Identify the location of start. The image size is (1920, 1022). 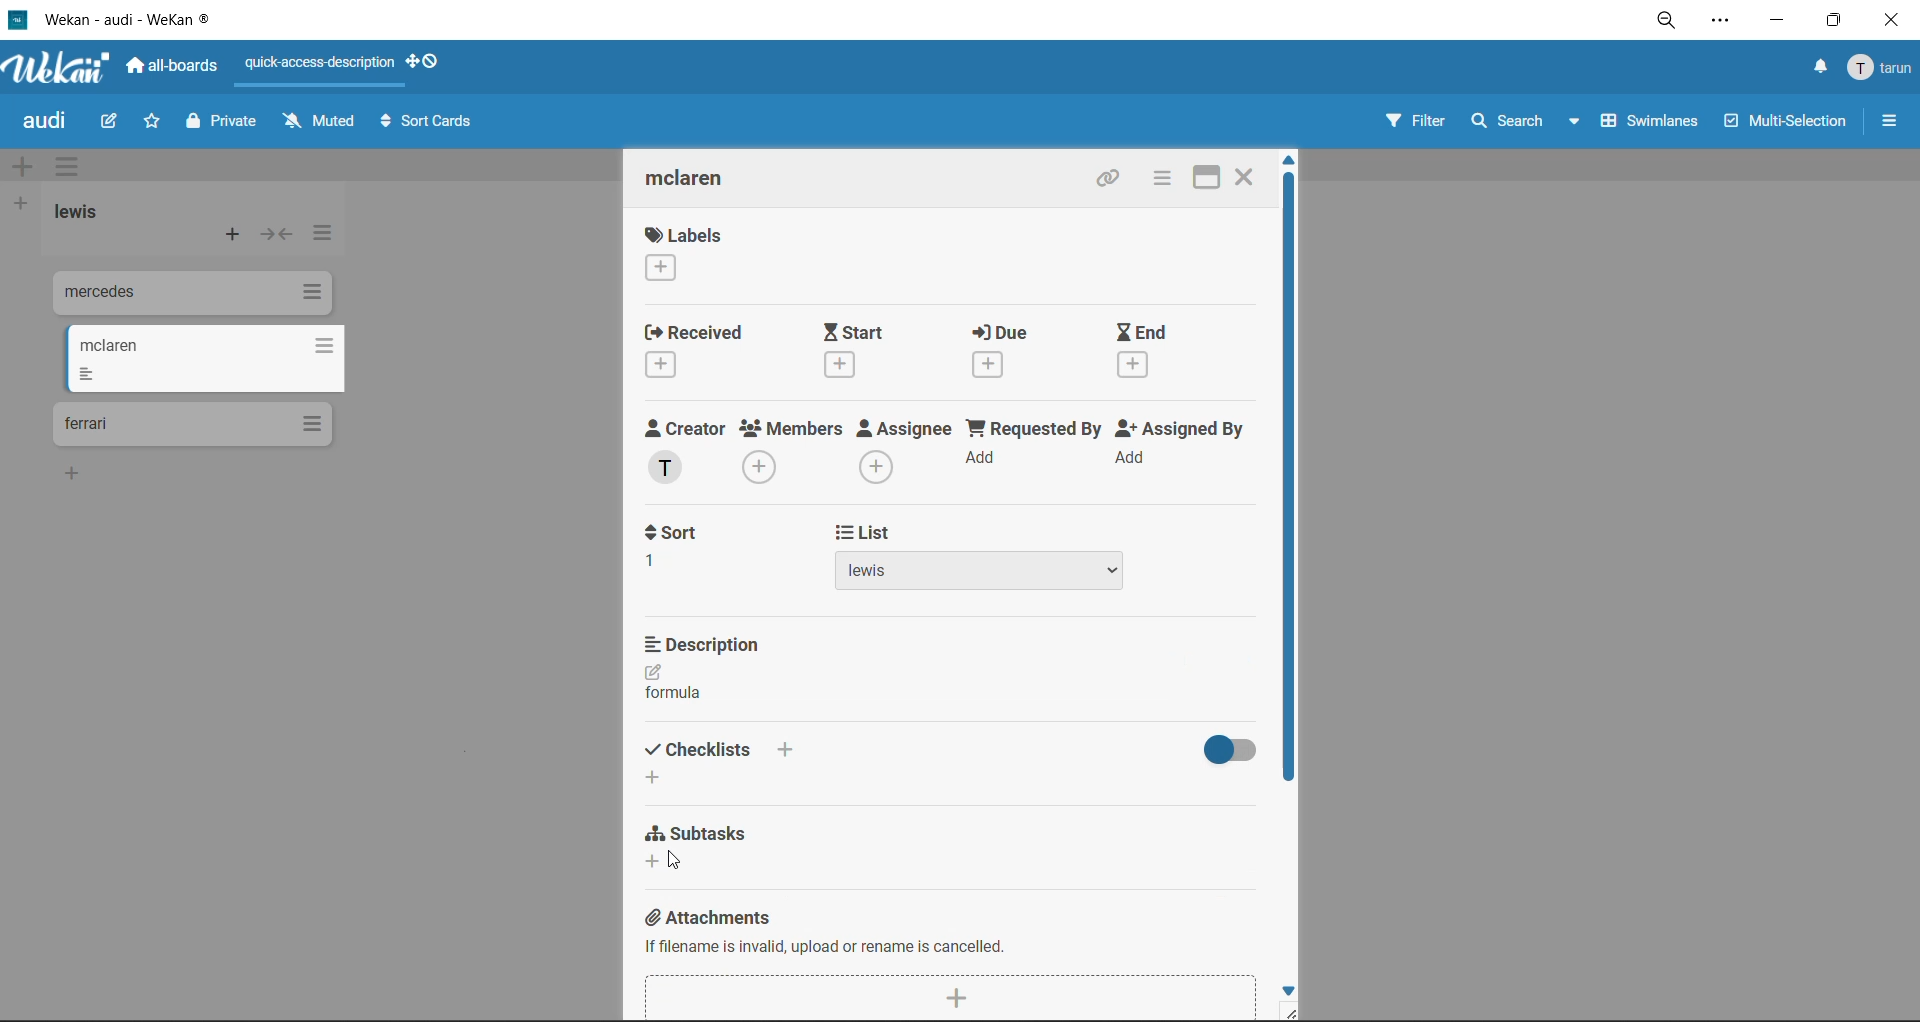
(861, 350).